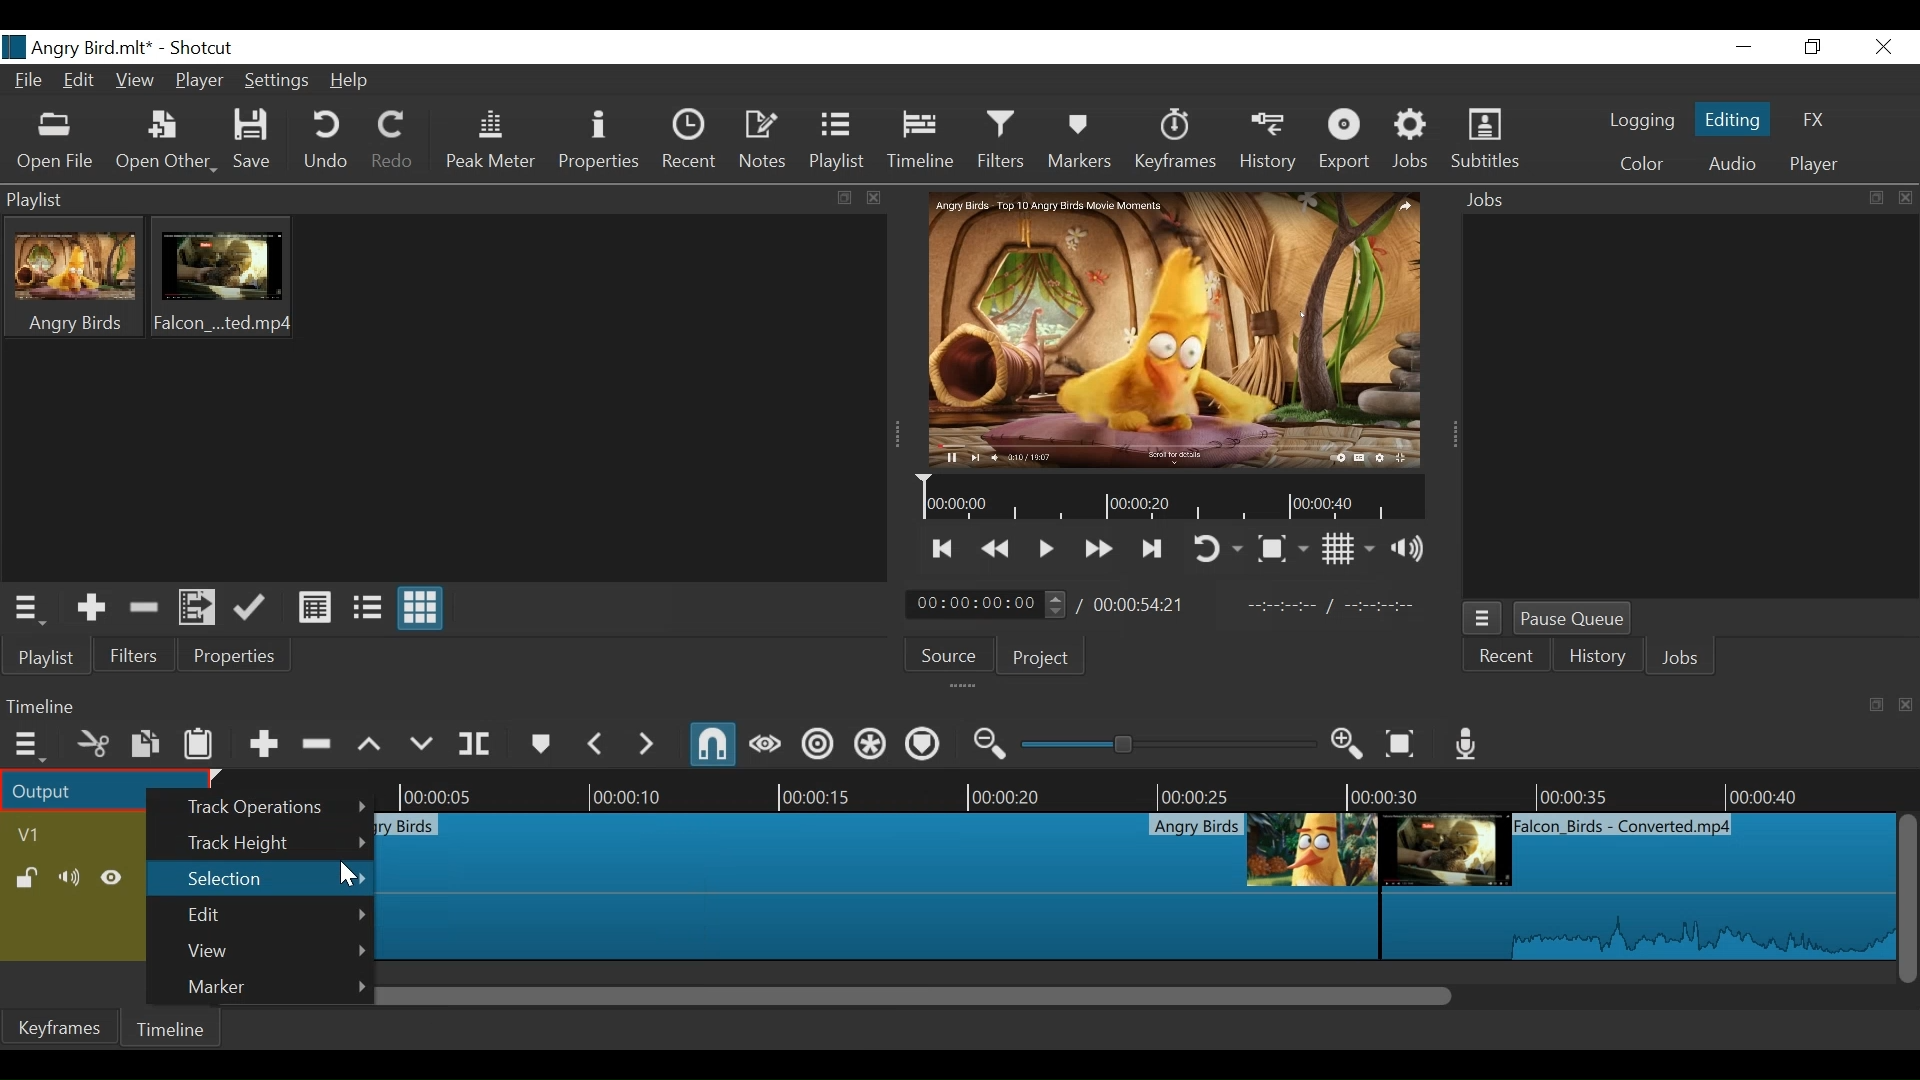  Describe the element at coordinates (277, 808) in the screenshot. I see `Track Operations` at that location.